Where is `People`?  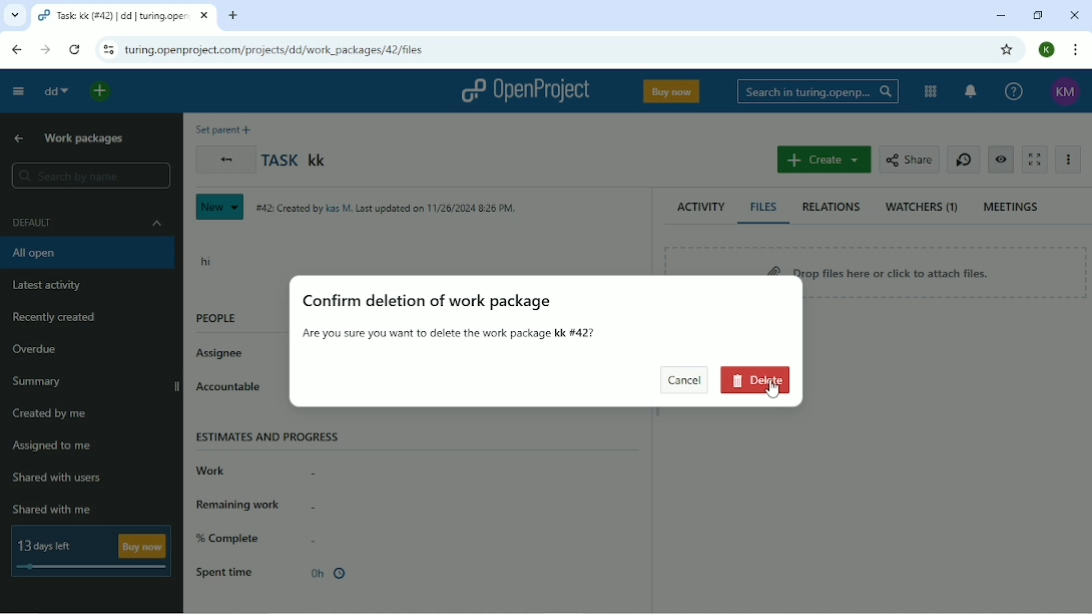 People is located at coordinates (216, 318).